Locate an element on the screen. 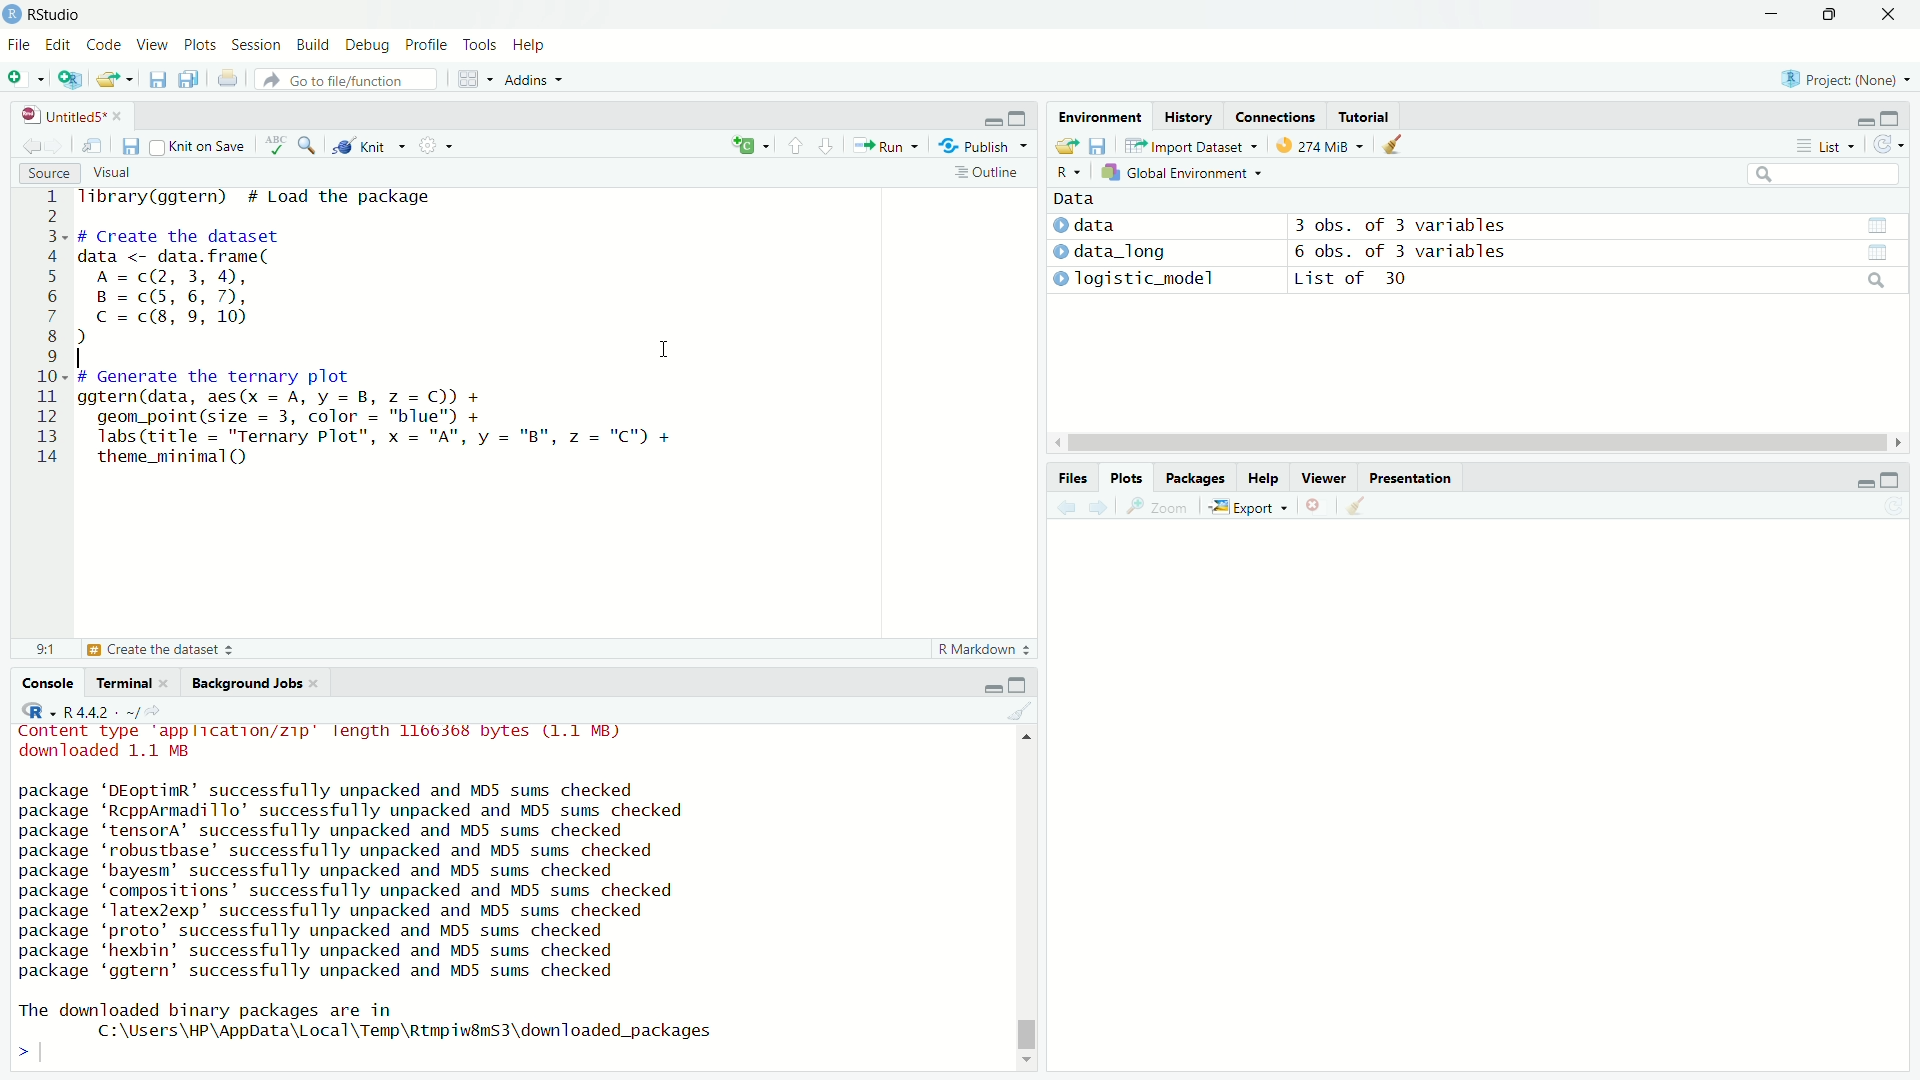  downward is located at coordinates (829, 147).